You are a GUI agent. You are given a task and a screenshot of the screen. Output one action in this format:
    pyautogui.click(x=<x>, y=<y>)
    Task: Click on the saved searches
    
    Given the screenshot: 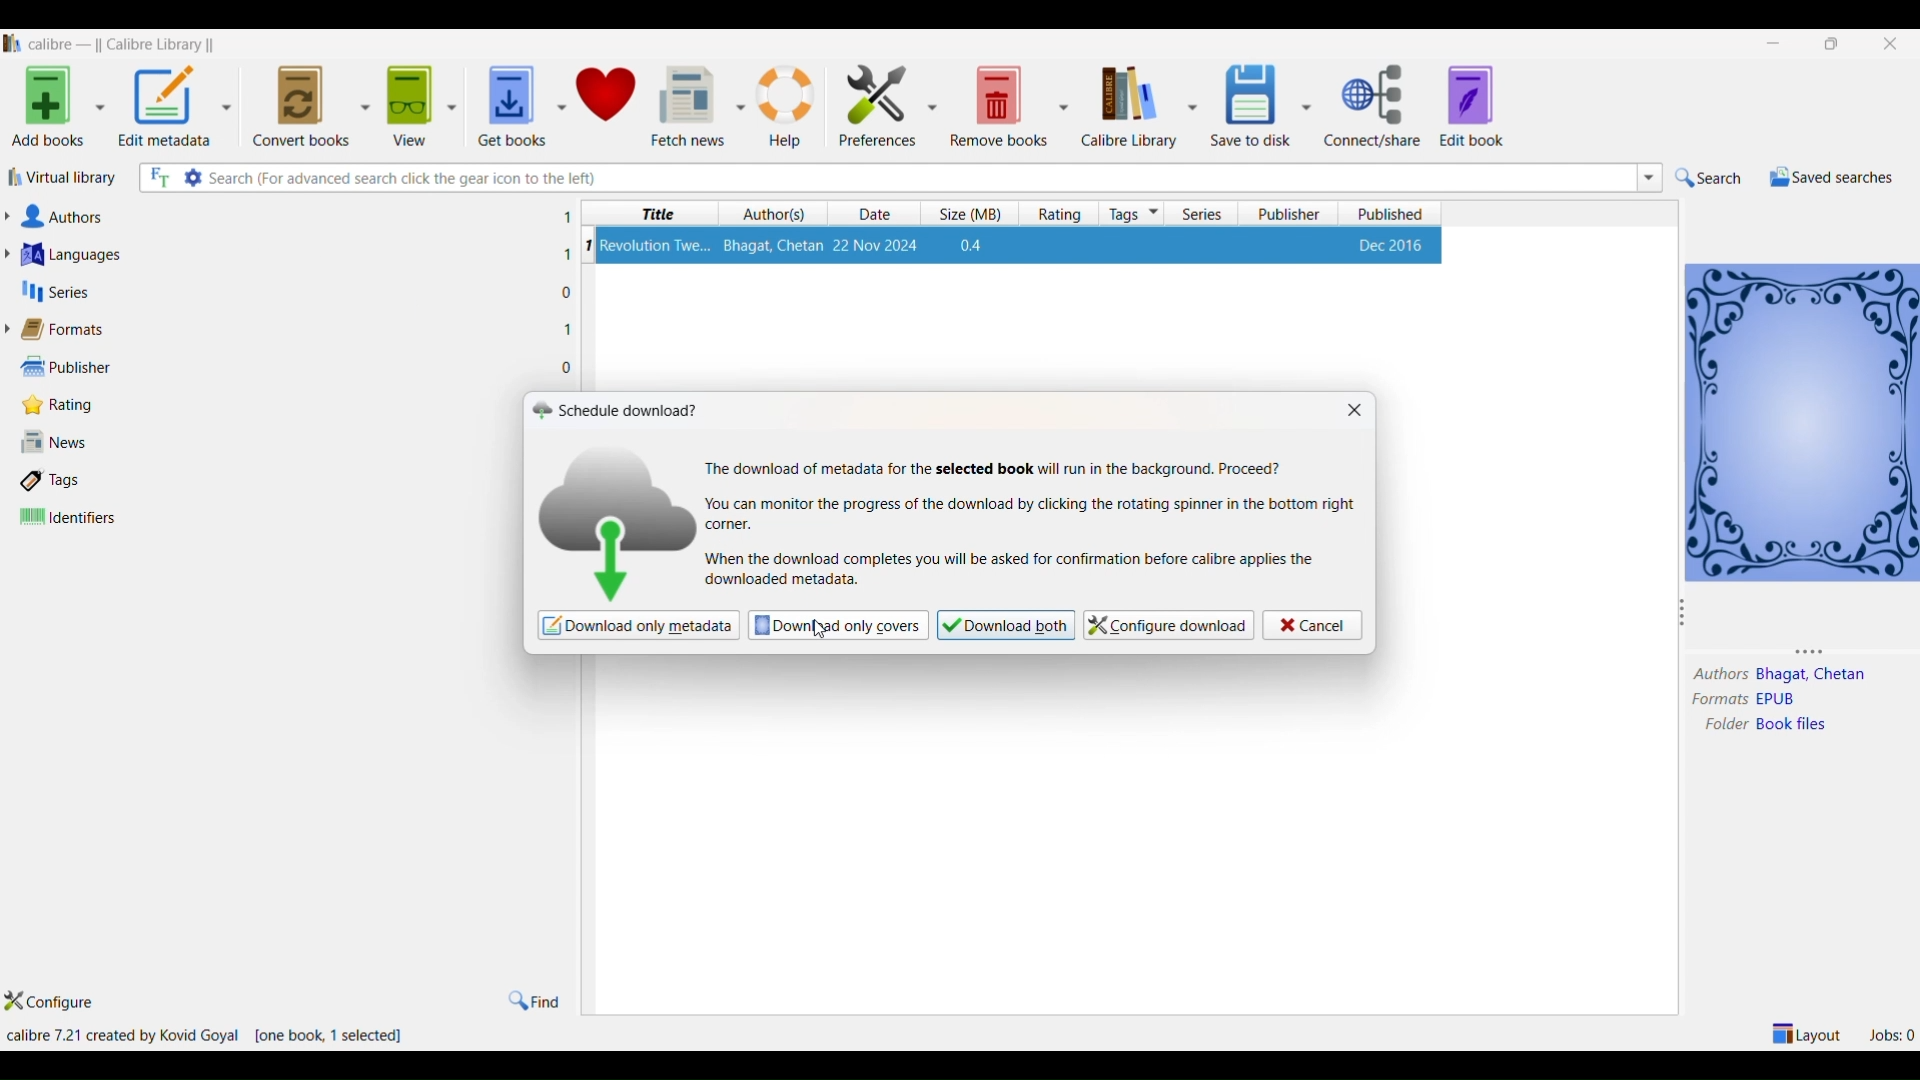 What is the action you would take?
    pyautogui.click(x=1829, y=177)
    